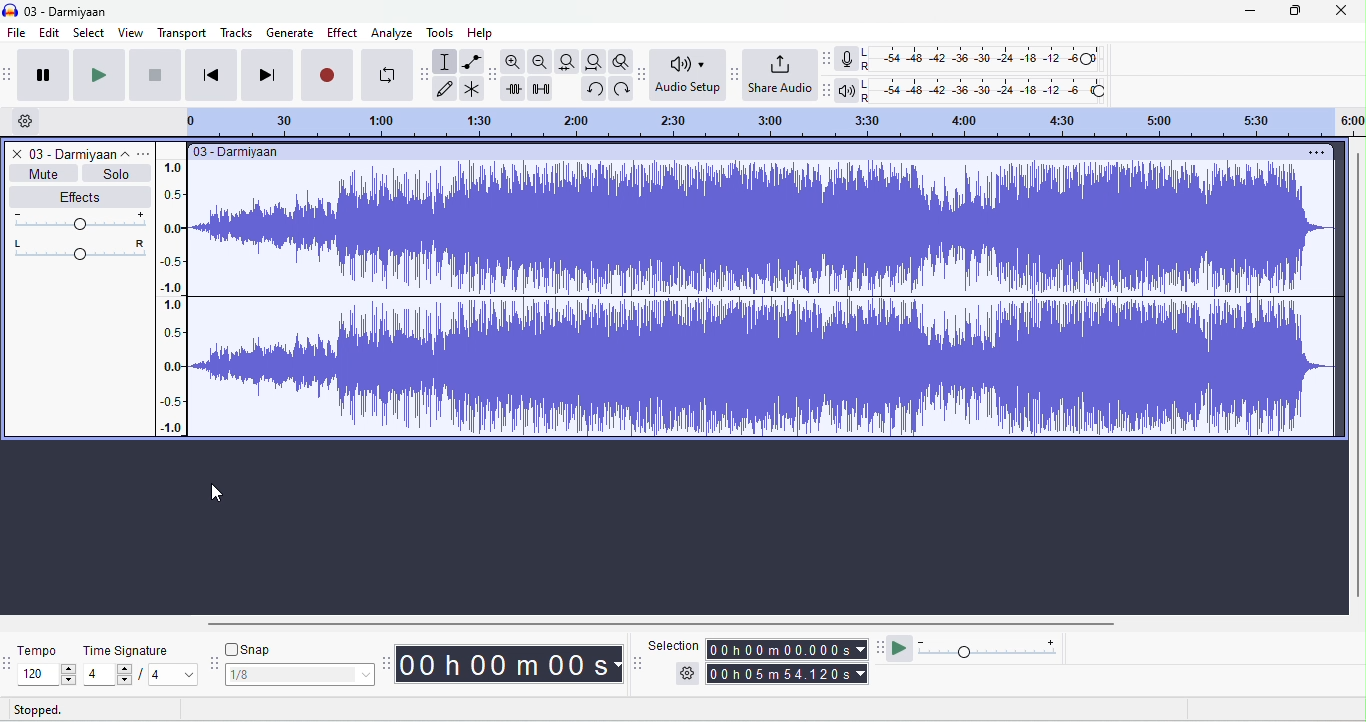  I want to click on waveform, so click(764, 297).